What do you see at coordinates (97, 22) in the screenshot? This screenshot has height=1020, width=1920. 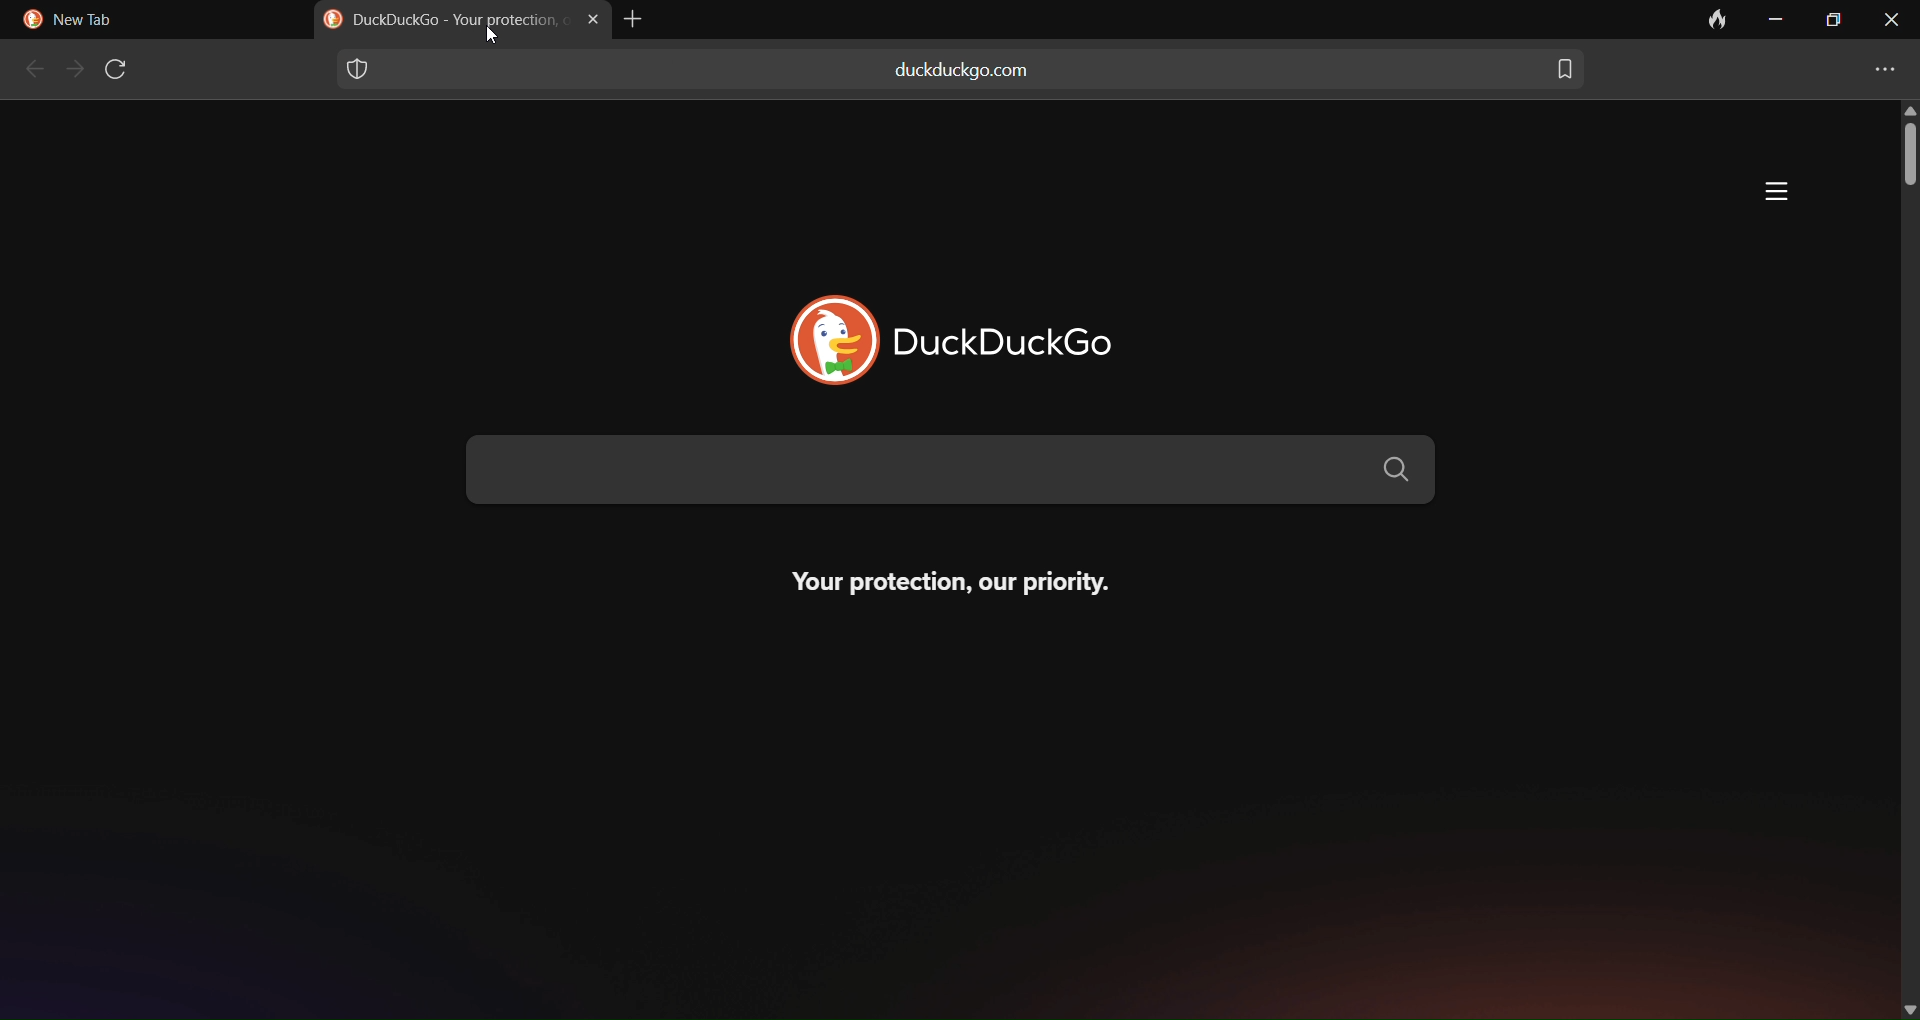 I see `New tab` at bounding box center [97, 22].